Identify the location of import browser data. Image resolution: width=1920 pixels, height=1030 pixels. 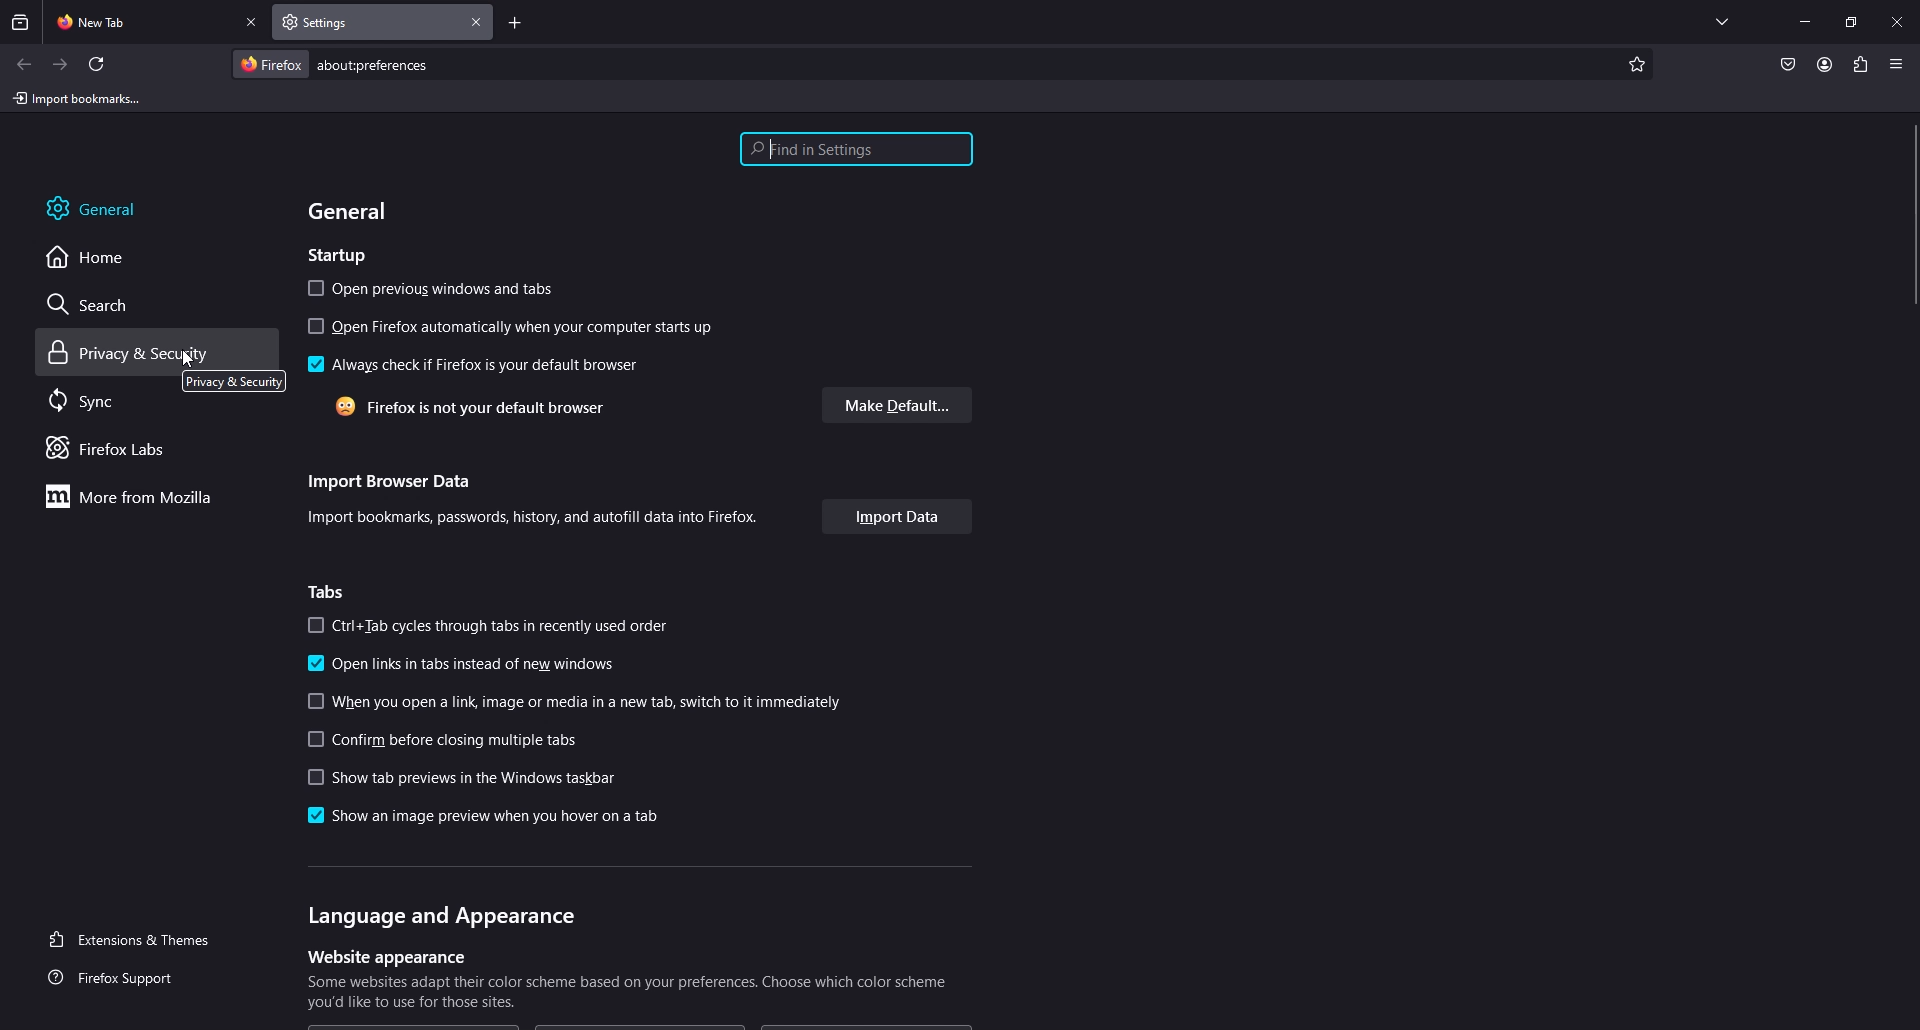
(385, 477).